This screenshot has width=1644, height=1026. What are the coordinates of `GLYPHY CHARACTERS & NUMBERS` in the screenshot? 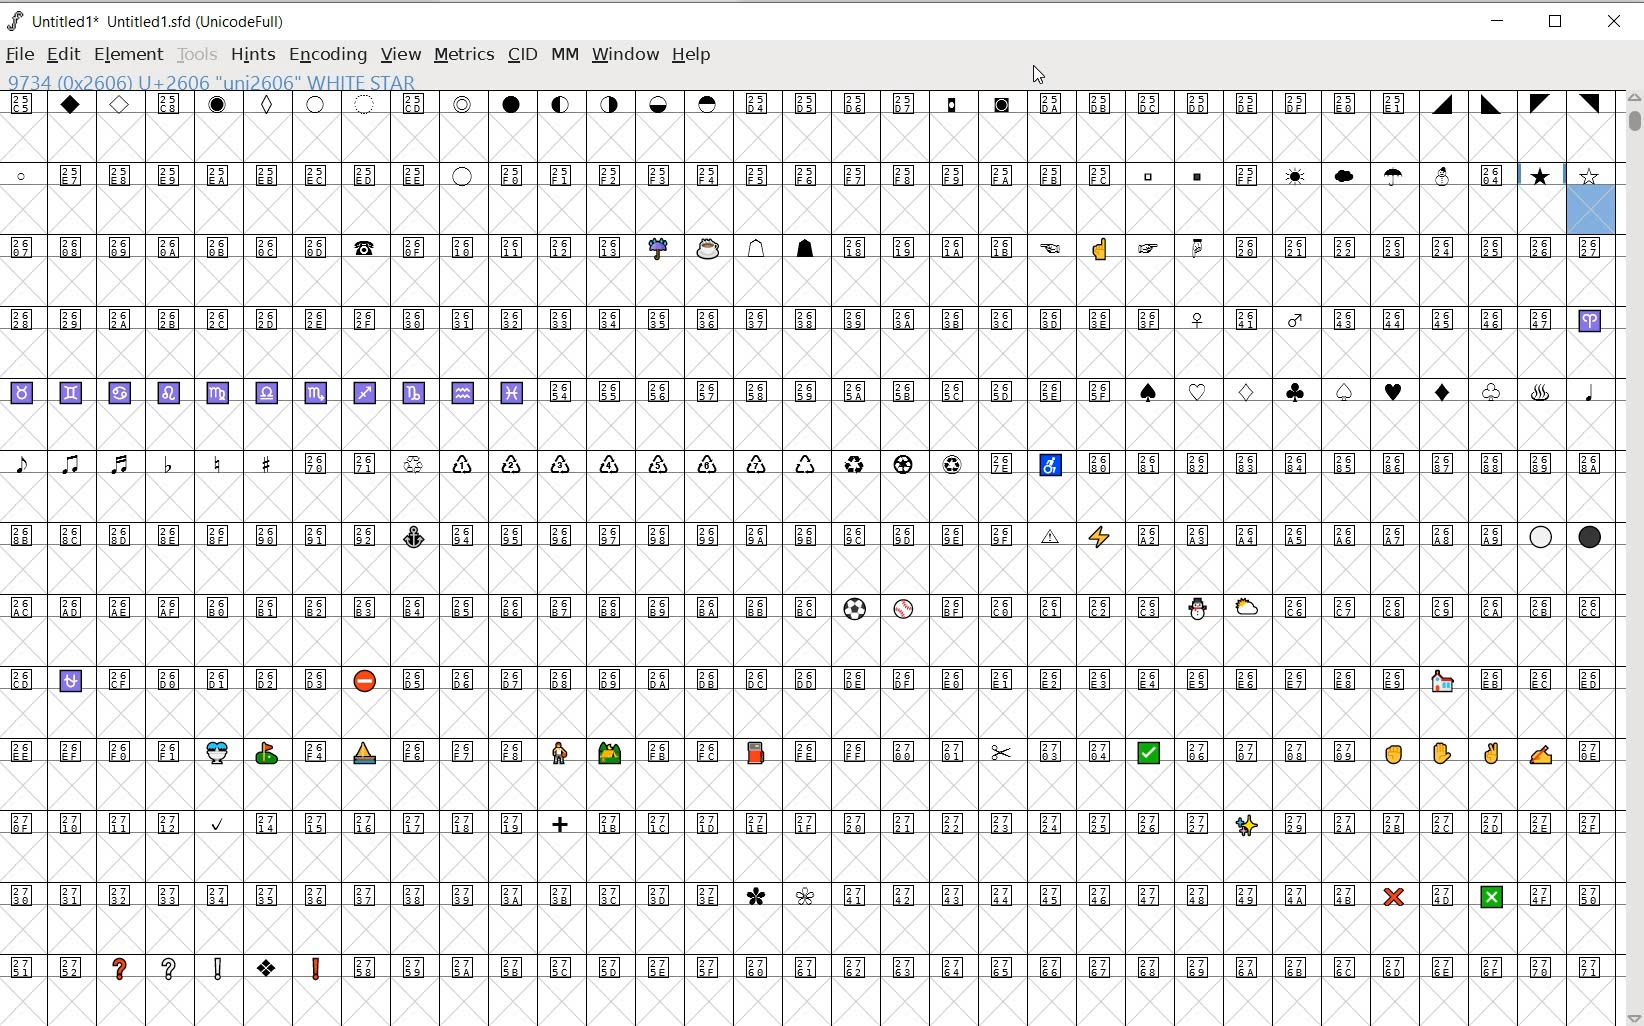 It's located at (1127, 506).